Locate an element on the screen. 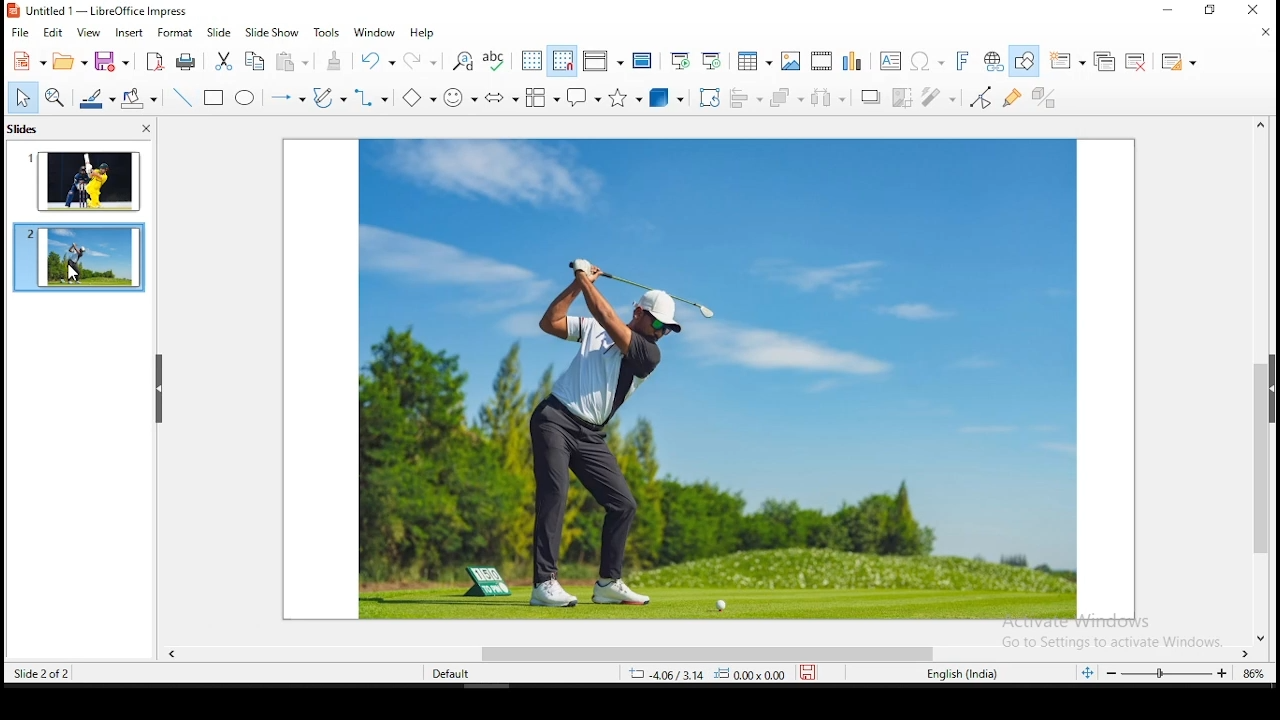 The image size is (1280, 720). distribute is located at coordinates (827, 97).